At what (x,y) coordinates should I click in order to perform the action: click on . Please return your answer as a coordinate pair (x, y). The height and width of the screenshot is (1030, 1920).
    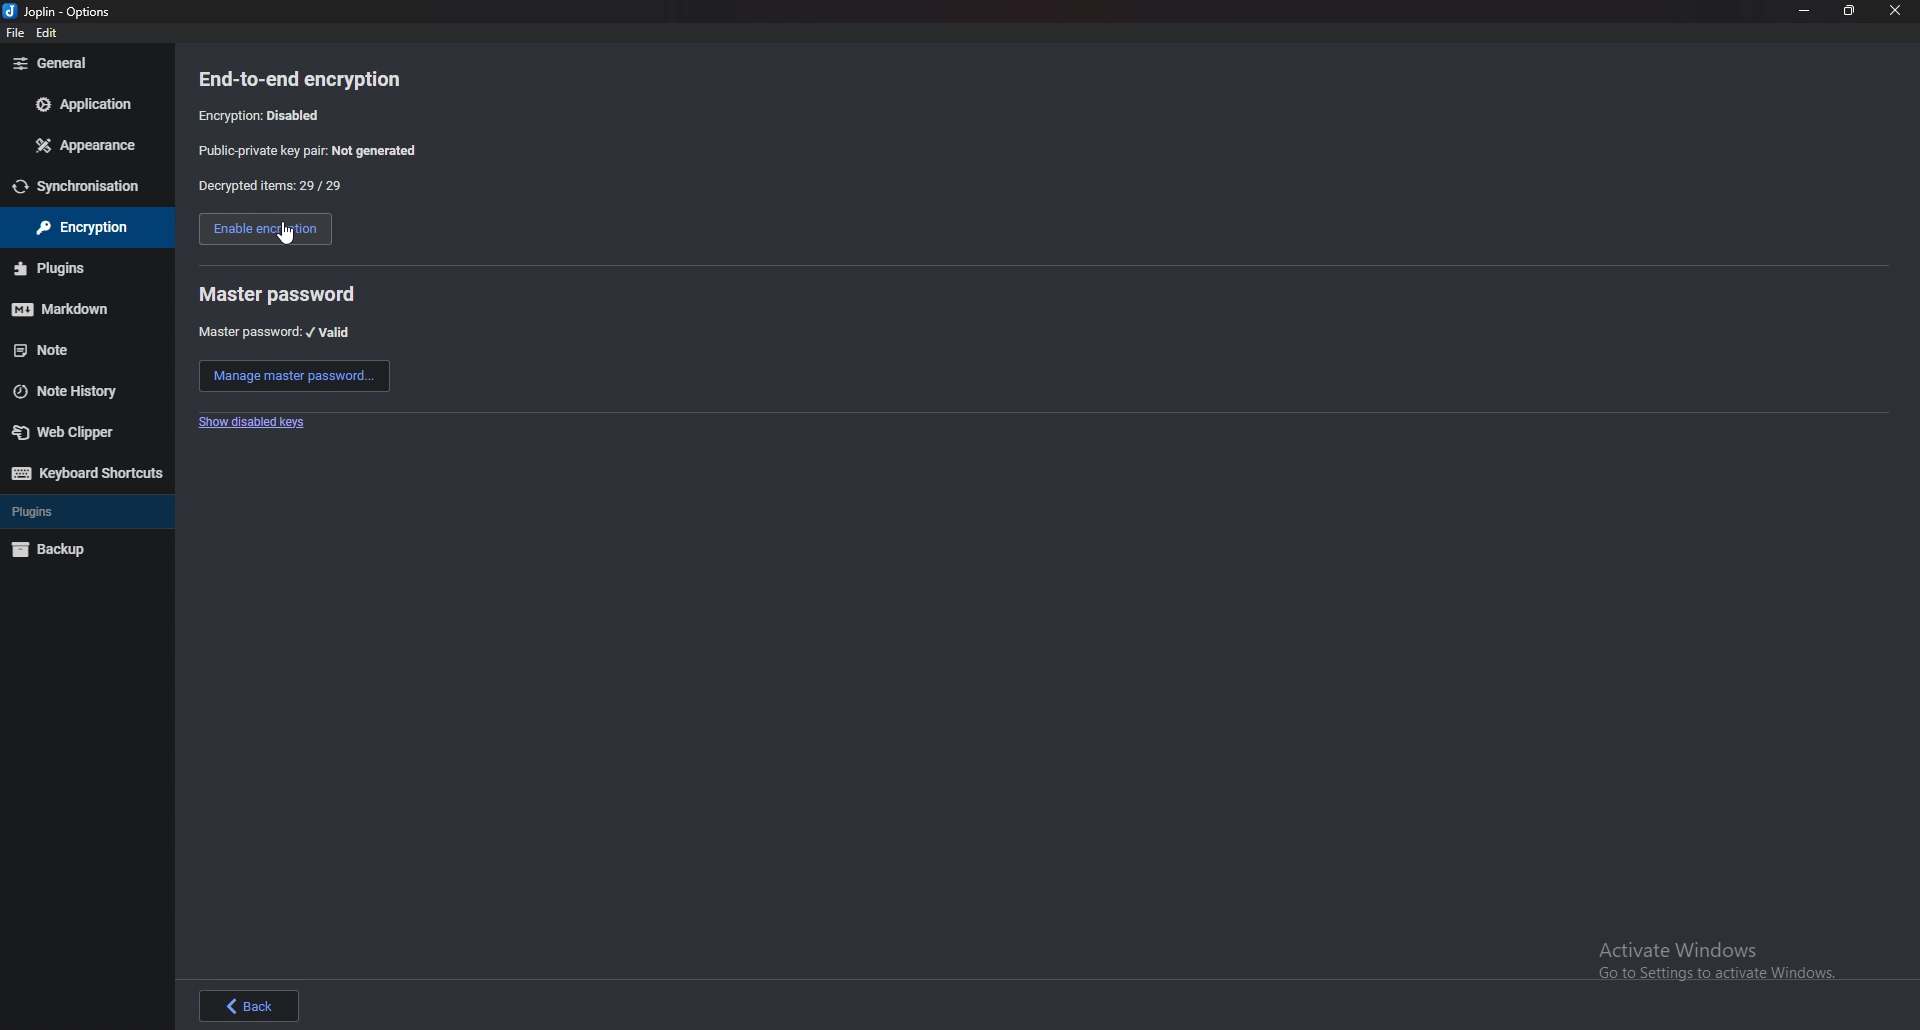
    Looking at the image, I should click on (83, 146).